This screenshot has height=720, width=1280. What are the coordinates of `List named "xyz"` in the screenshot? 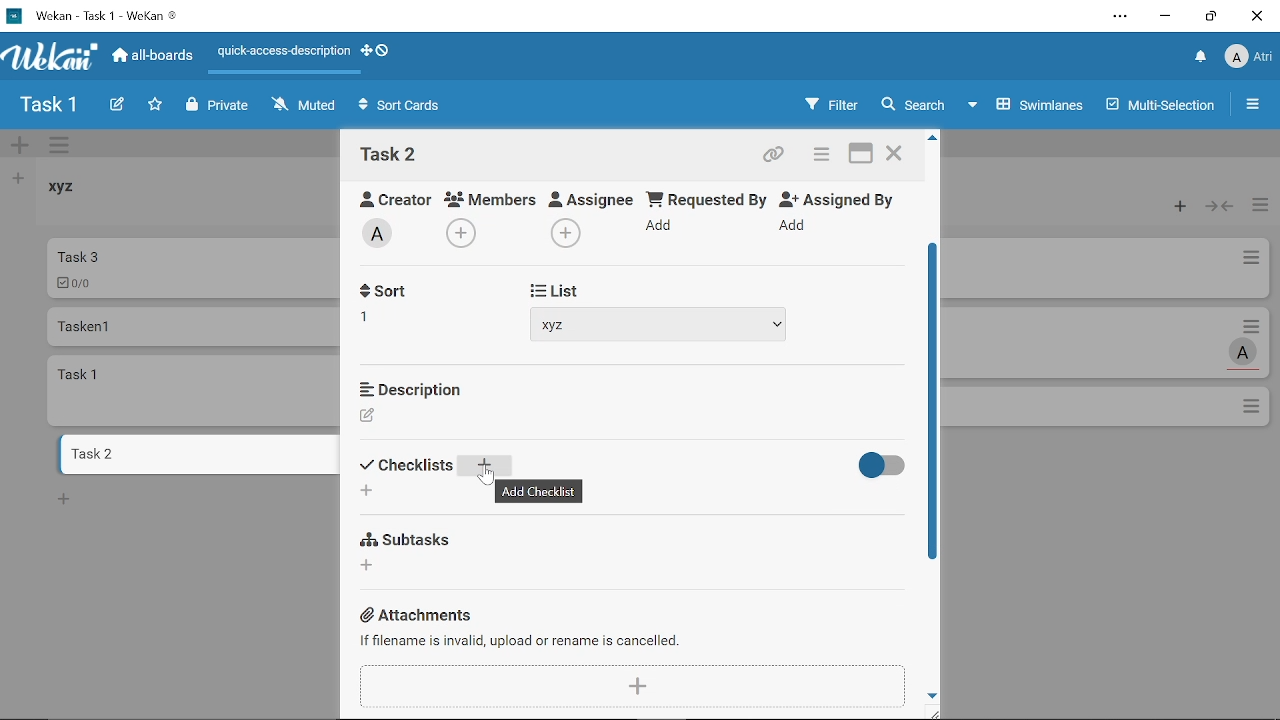 It's located at (75, 194).